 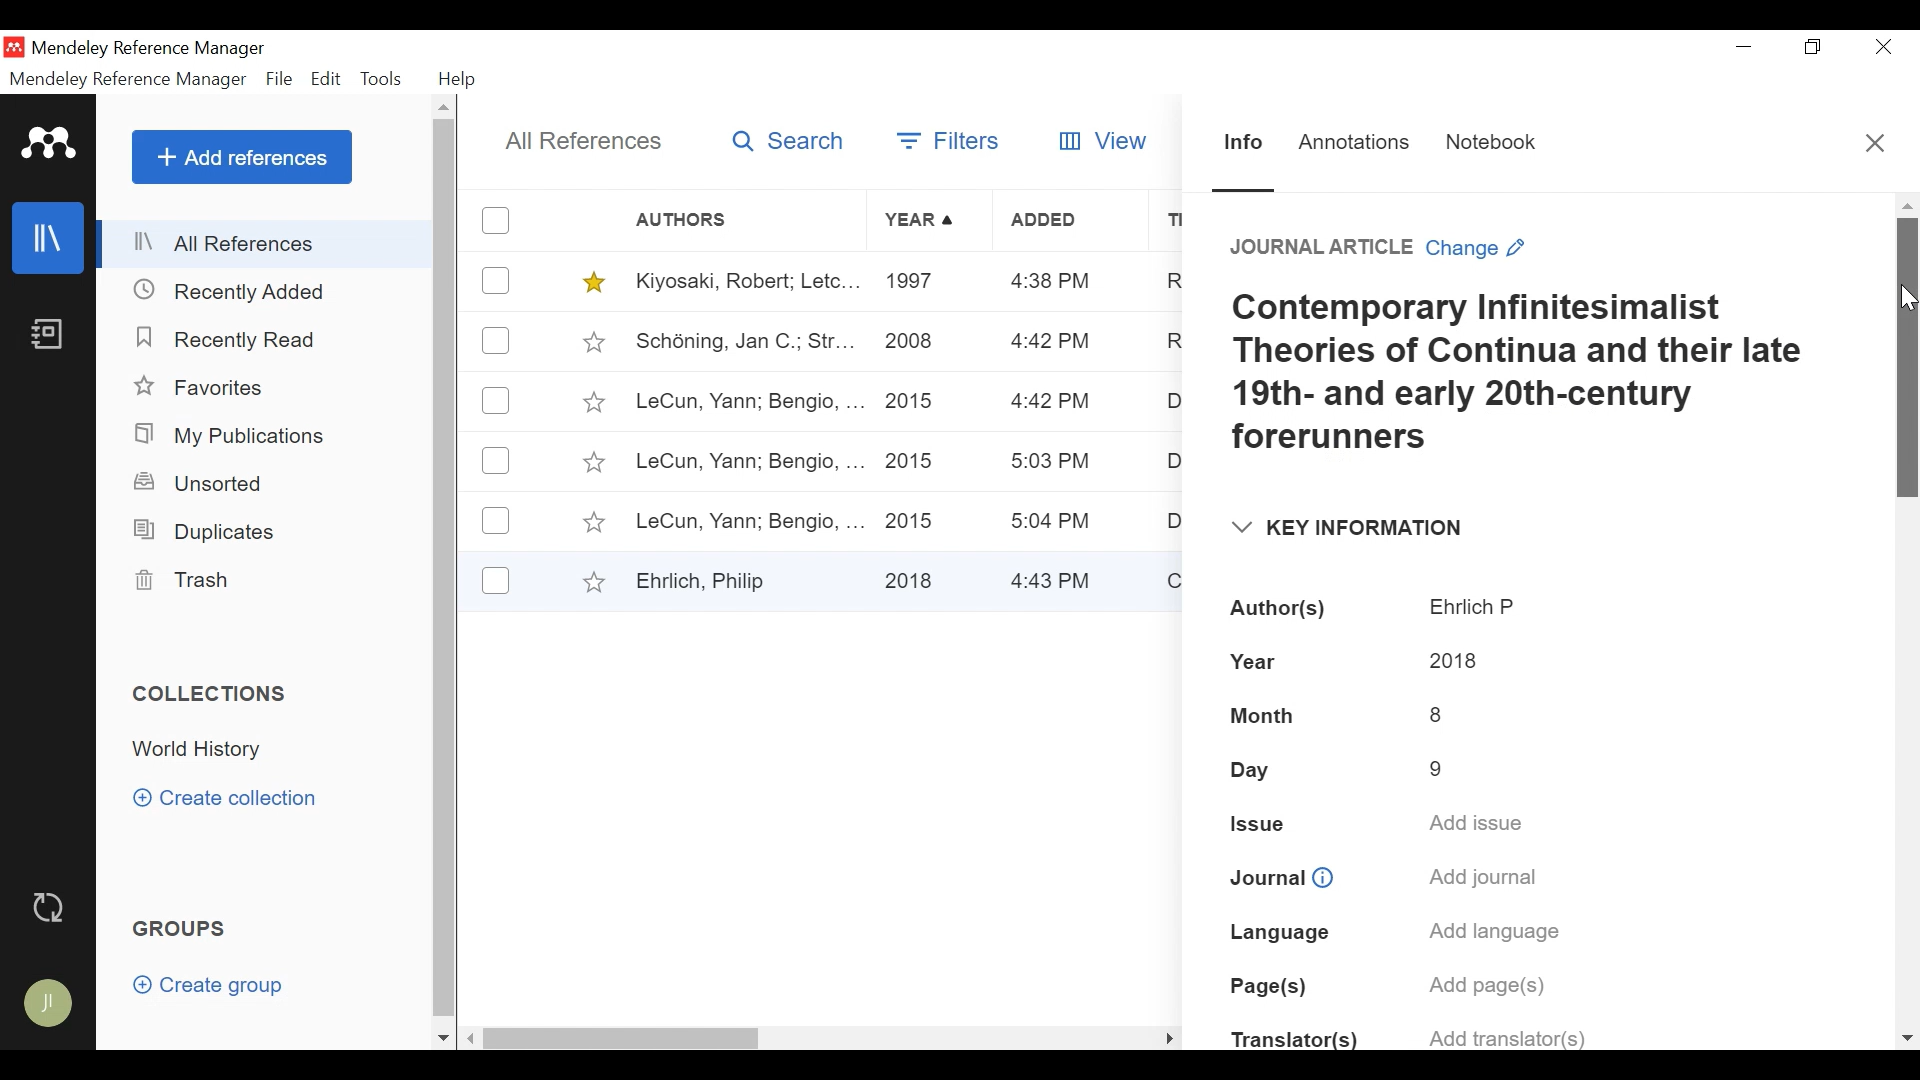 What do you see at coordinates (1106, 141) in the screenshot?
I see `View` at bounding box center [1106, 141].